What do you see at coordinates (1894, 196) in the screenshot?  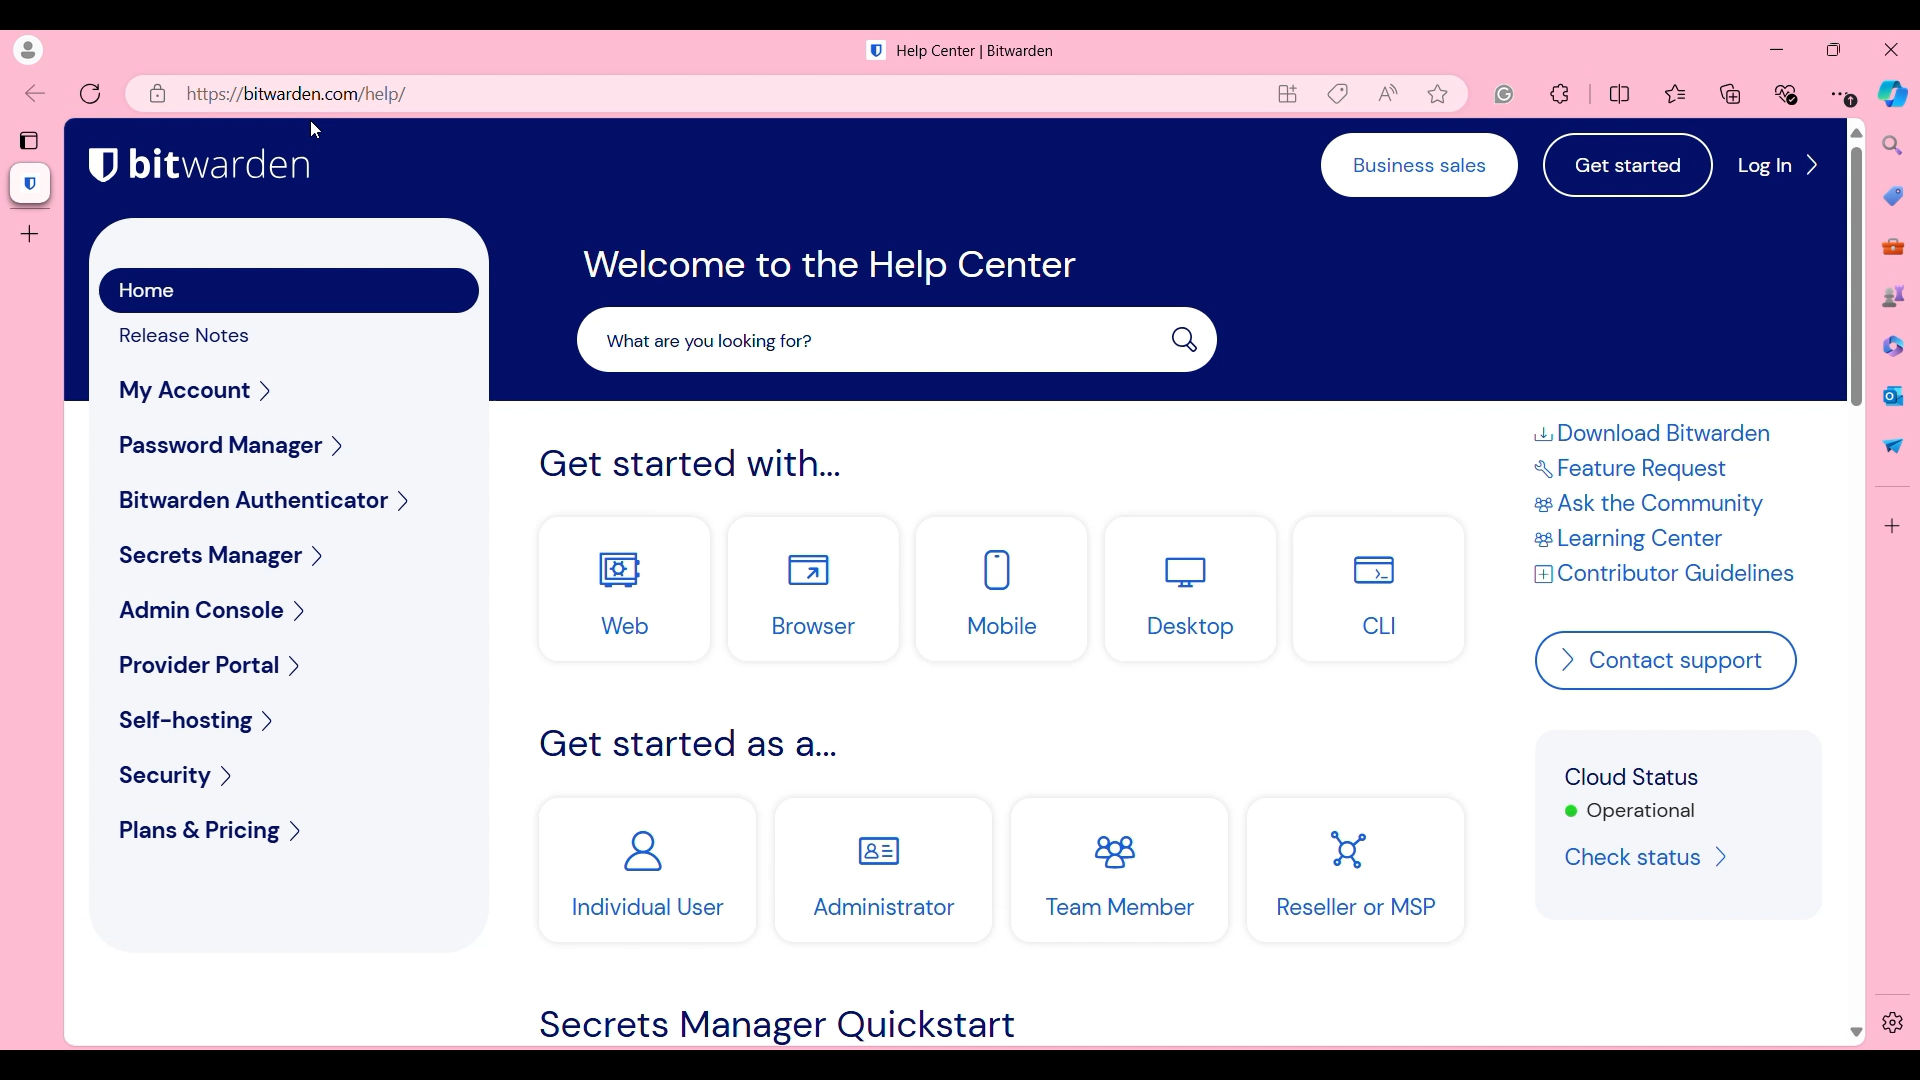 I see `Browser shopping` at bounding box center [1894, 196].